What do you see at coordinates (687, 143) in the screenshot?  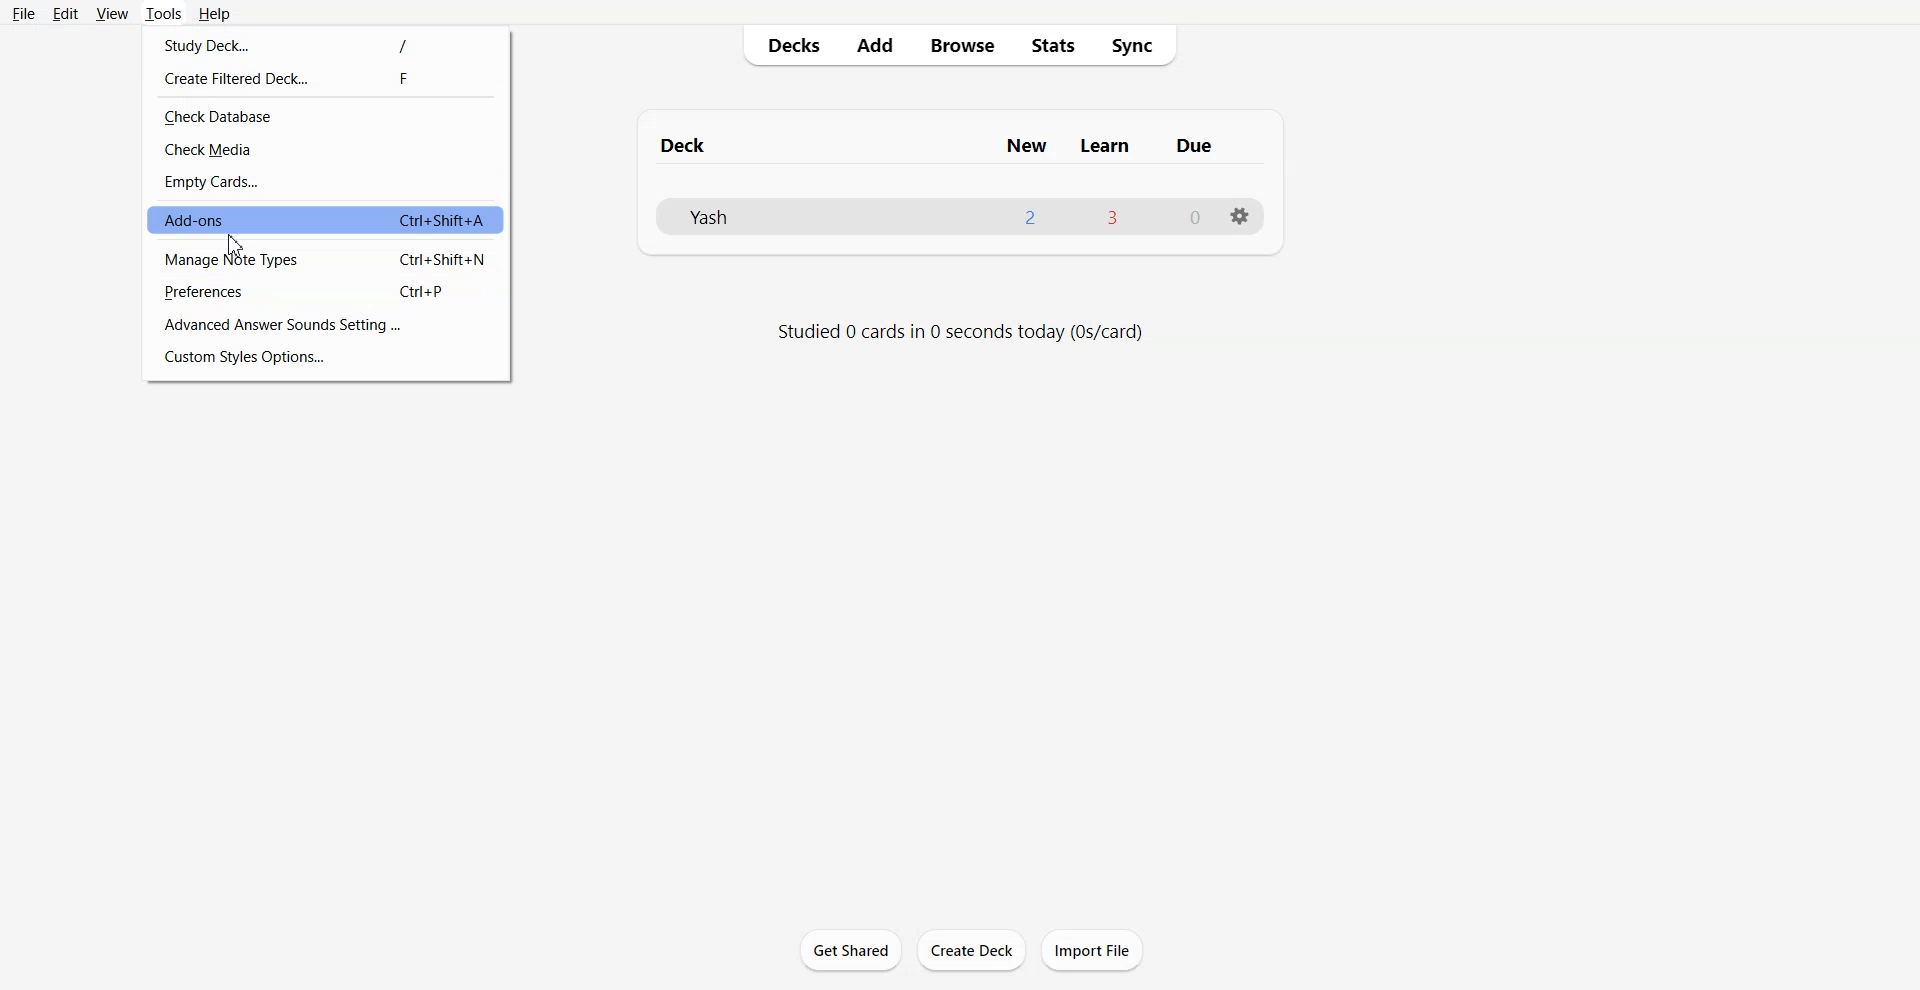 I see `Deck` at bounding box center [687, 143].